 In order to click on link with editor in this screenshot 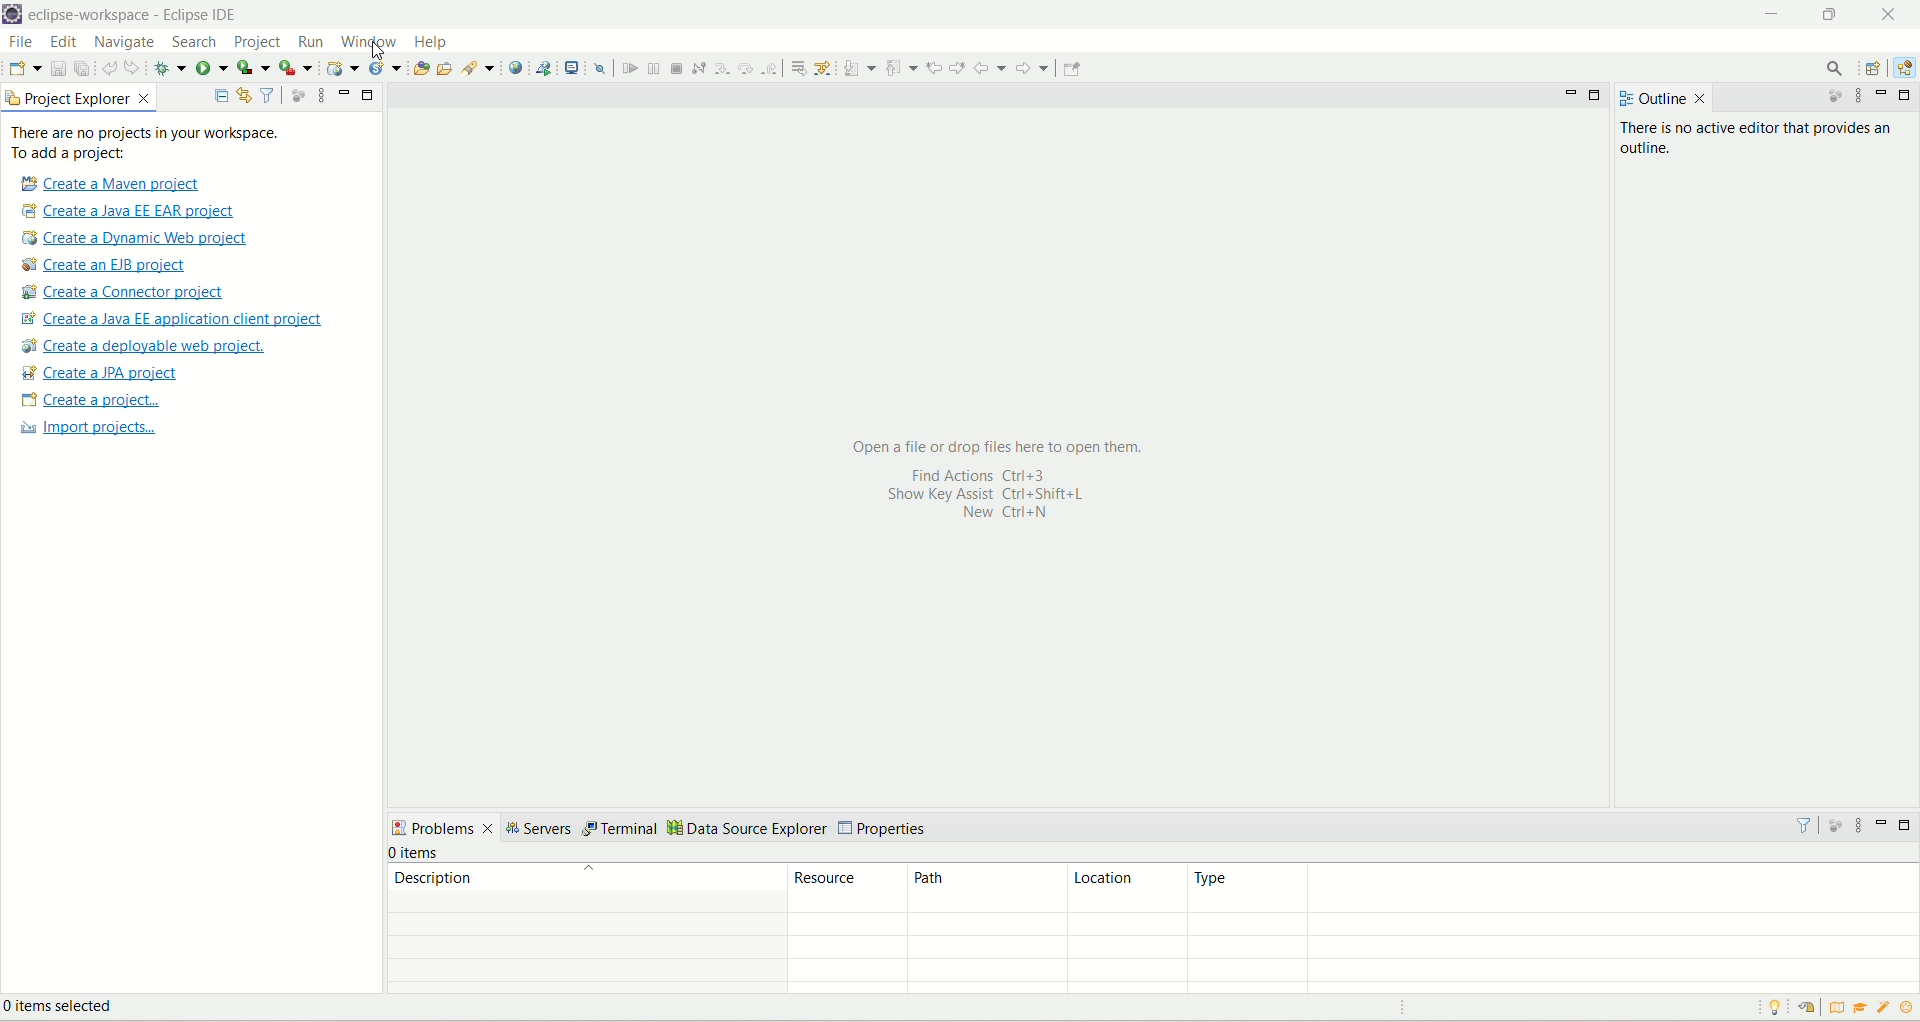, I will do `click(245, 95)`.